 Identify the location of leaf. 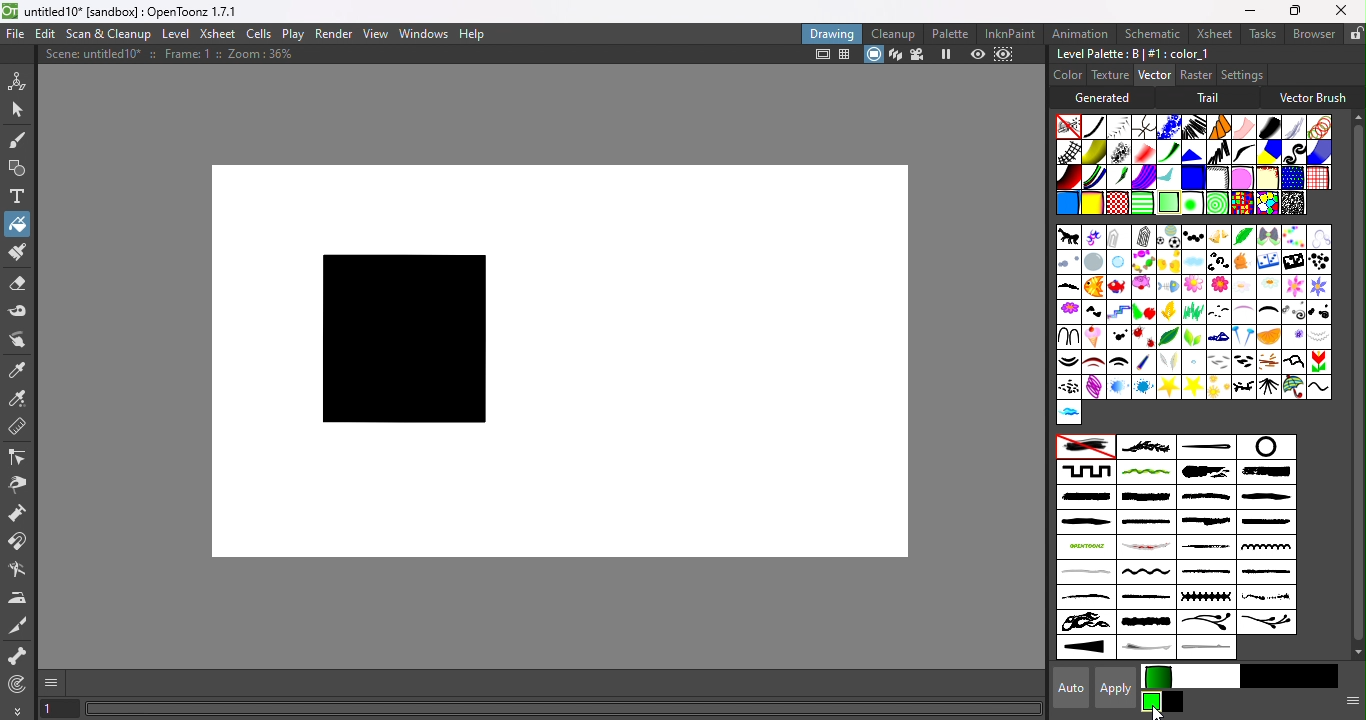
(1169, 336).